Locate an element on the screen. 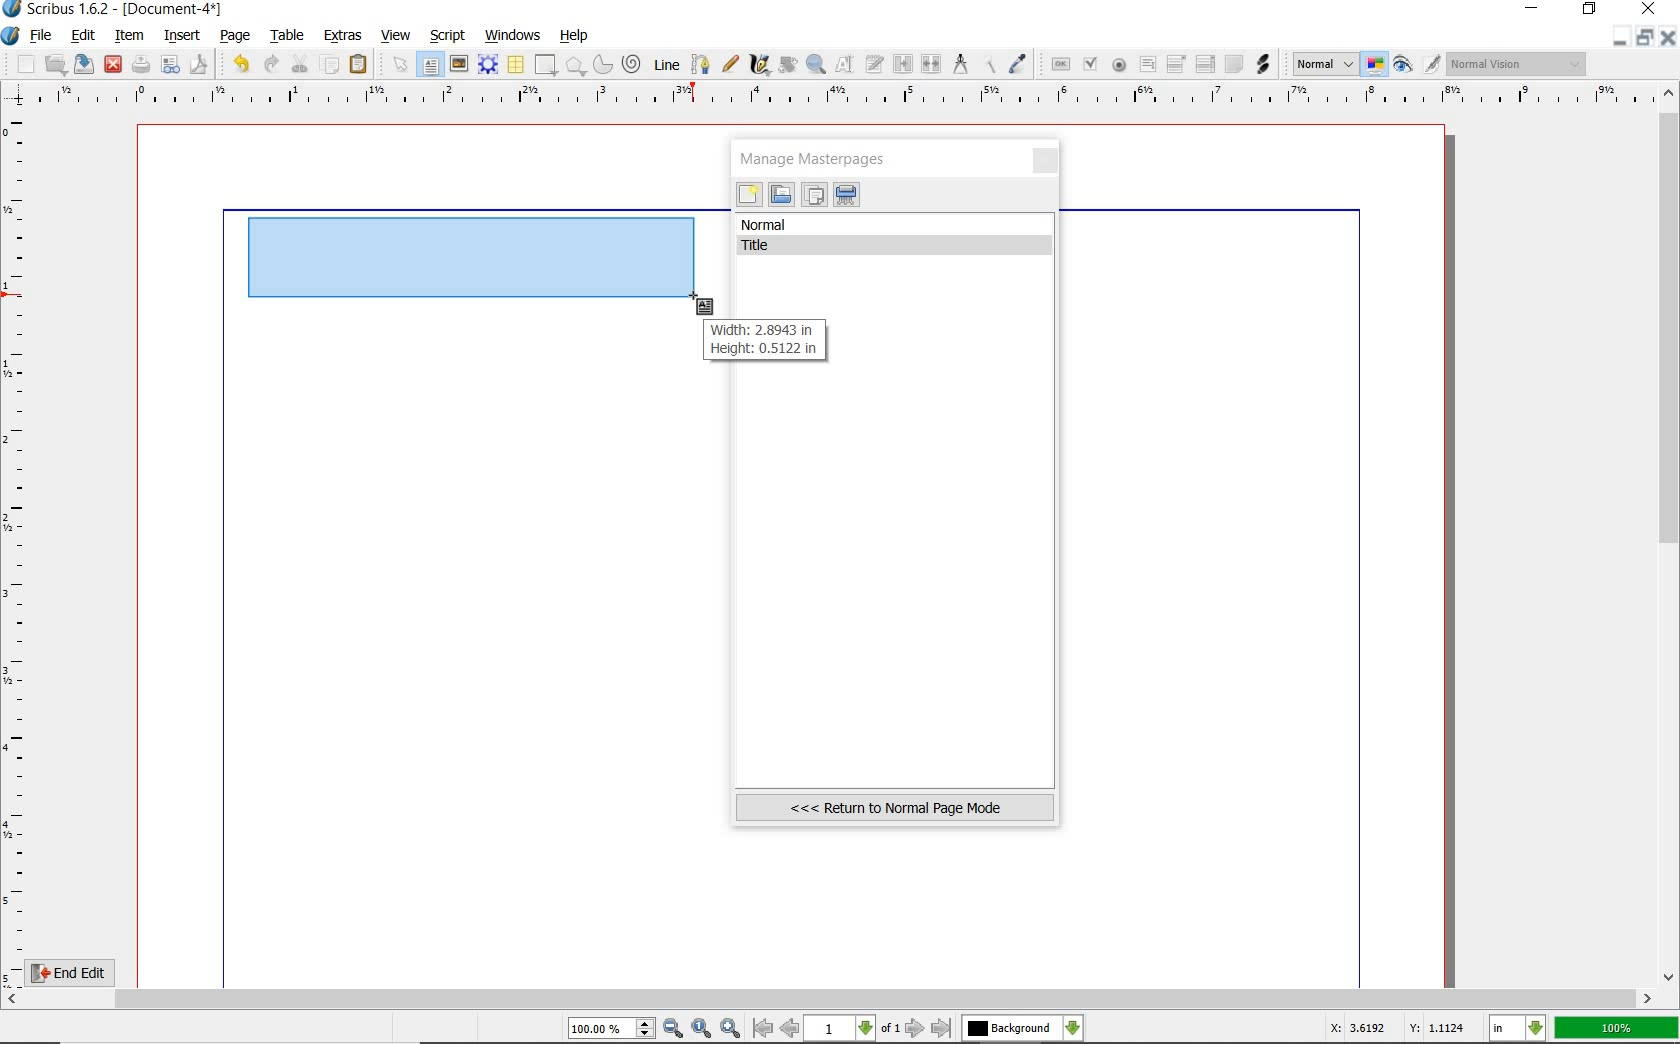 The height and width of the screenshot is (1044, 1680). edit text with story editor is located at coordinates (876, 66).